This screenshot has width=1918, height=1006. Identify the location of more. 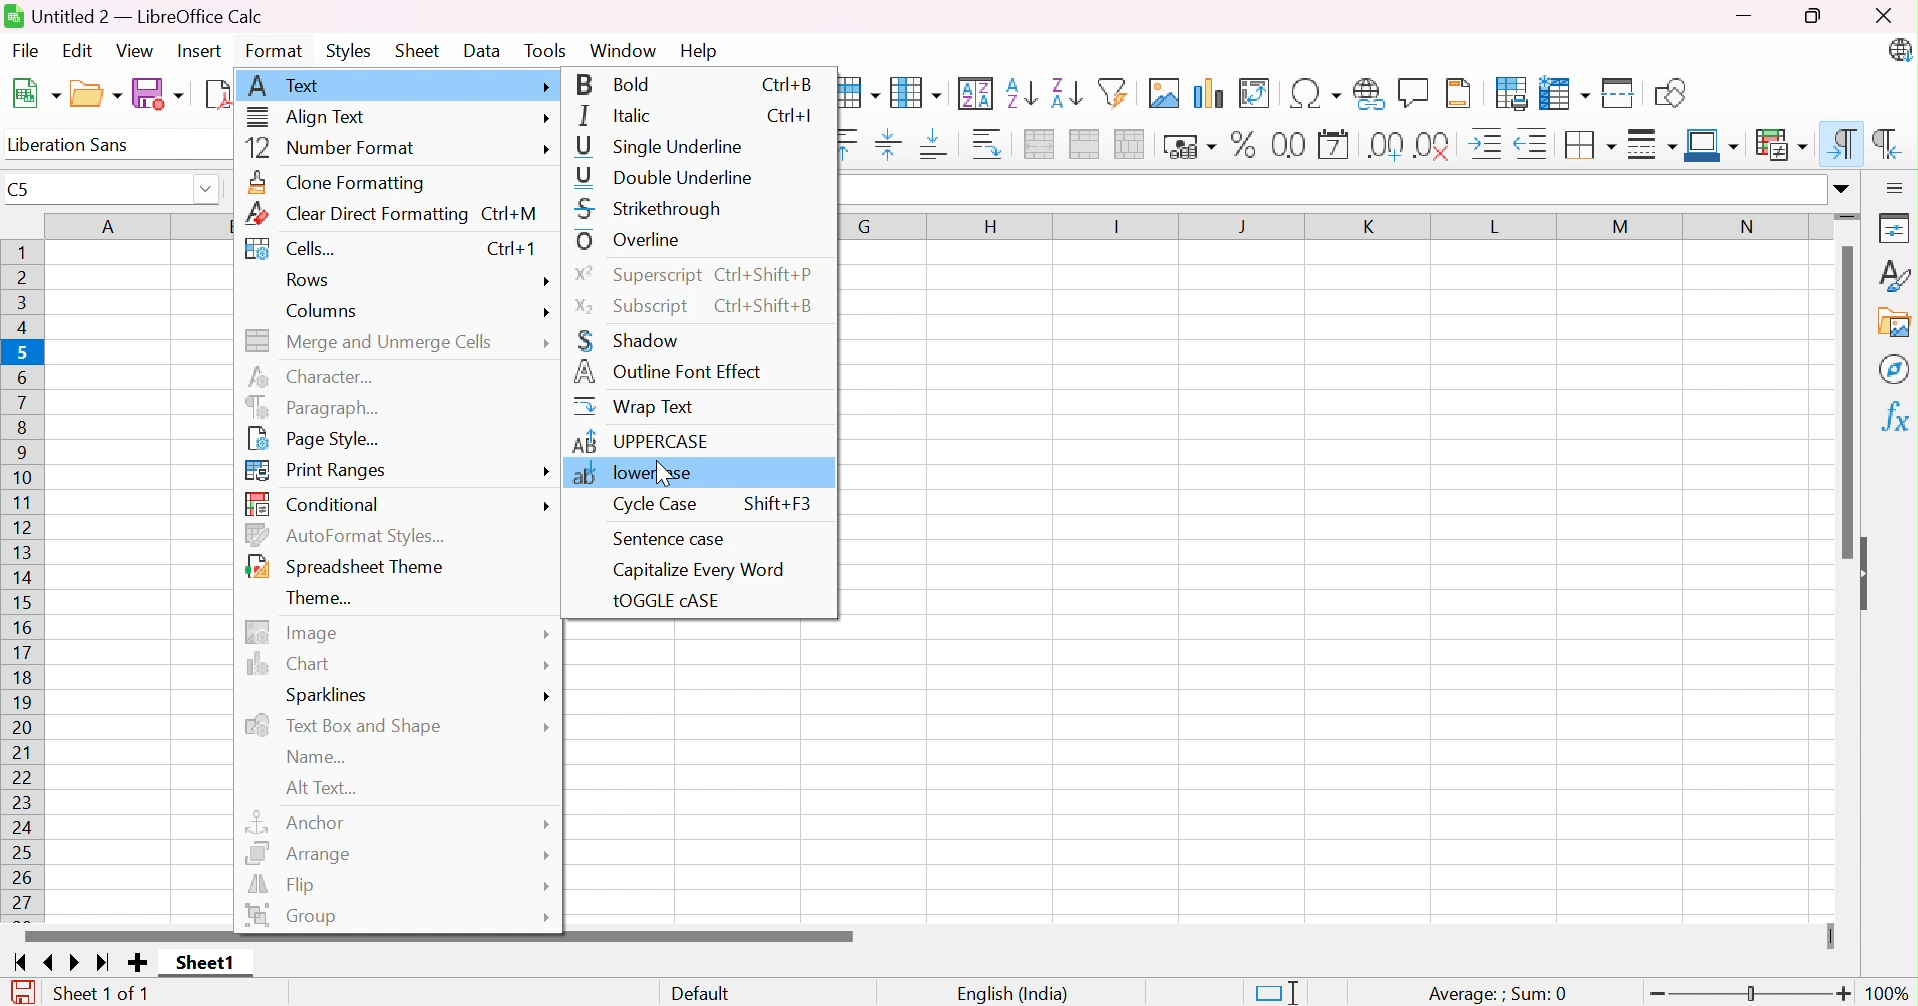
(545, 150).